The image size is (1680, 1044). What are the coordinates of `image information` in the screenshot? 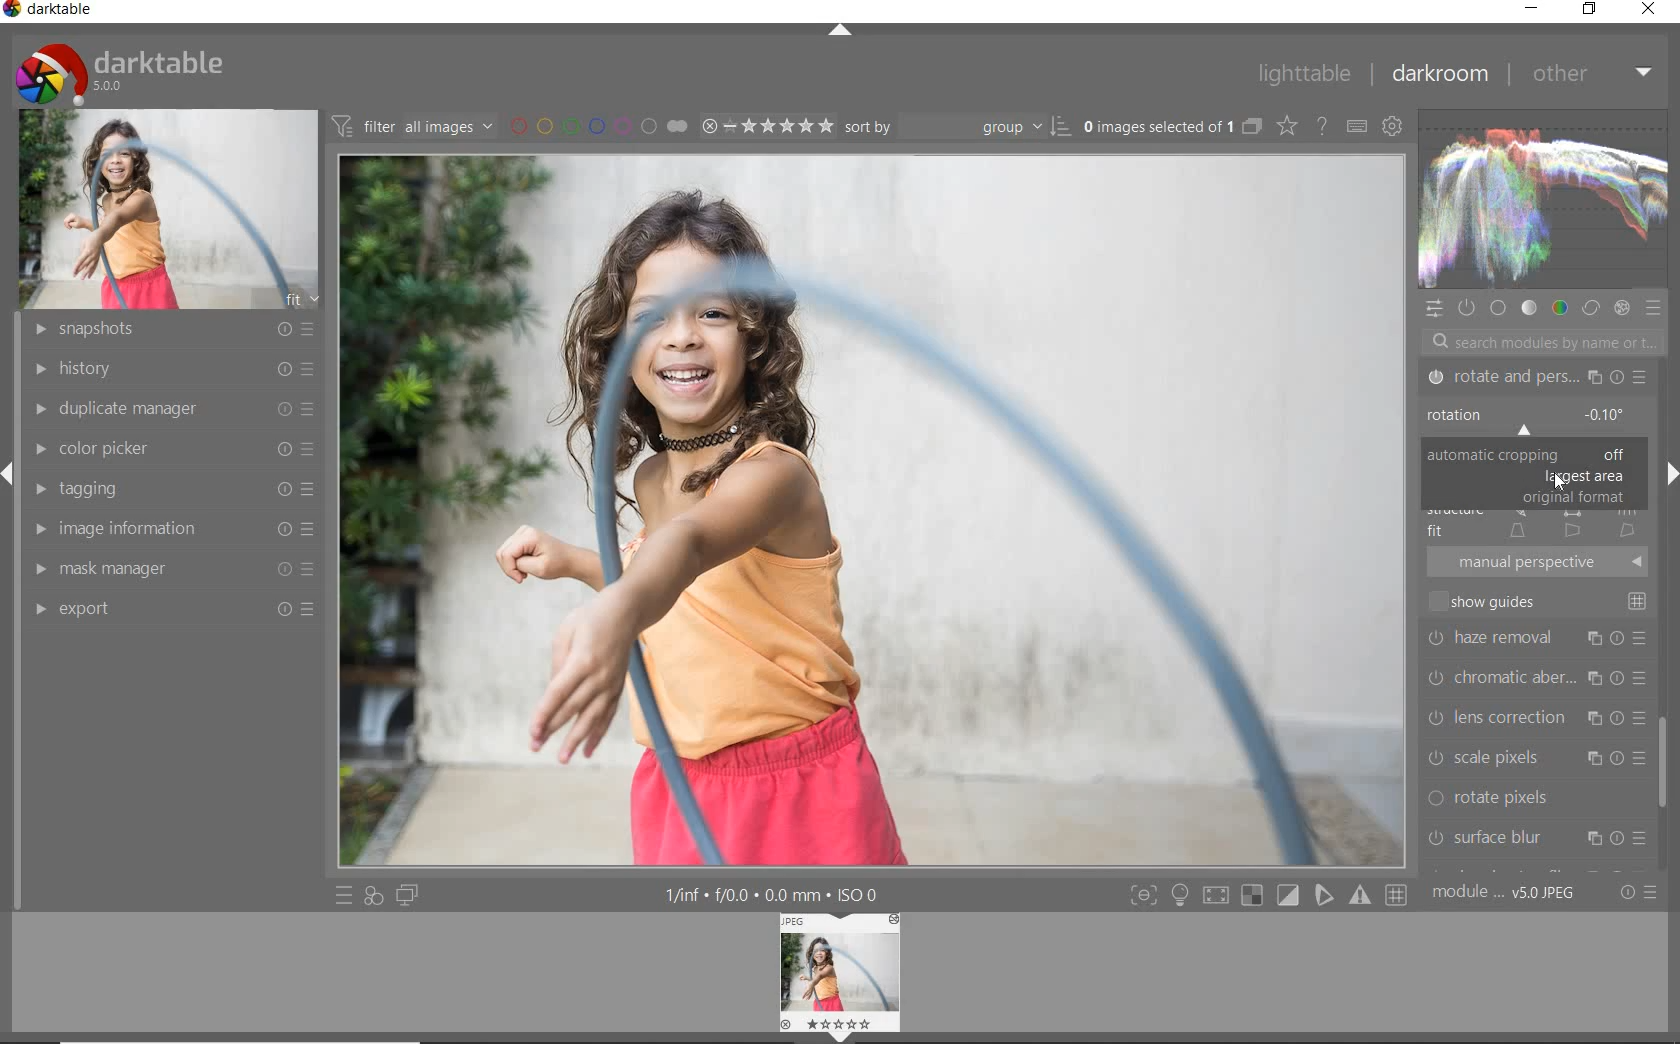 It's located at (172, 531).